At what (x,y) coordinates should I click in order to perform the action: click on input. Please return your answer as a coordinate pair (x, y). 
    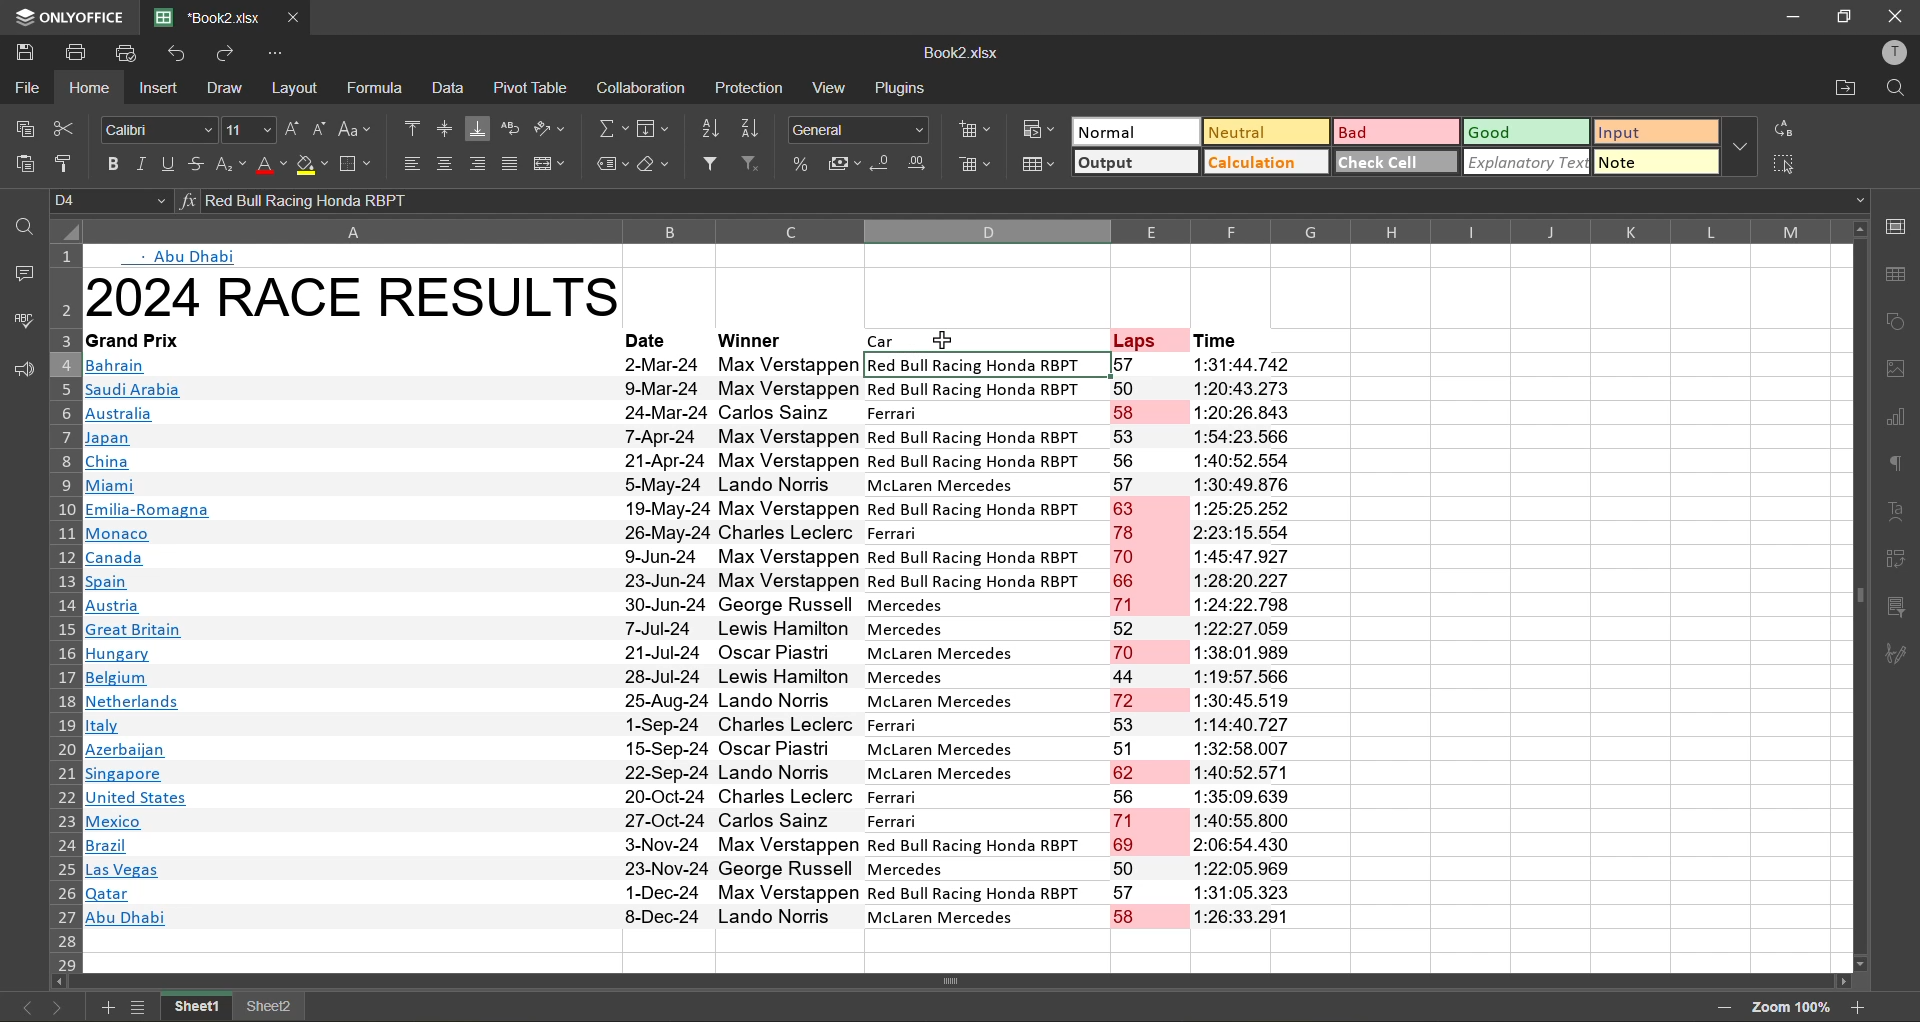
    Looking at the image, I should click on (1656, 134).